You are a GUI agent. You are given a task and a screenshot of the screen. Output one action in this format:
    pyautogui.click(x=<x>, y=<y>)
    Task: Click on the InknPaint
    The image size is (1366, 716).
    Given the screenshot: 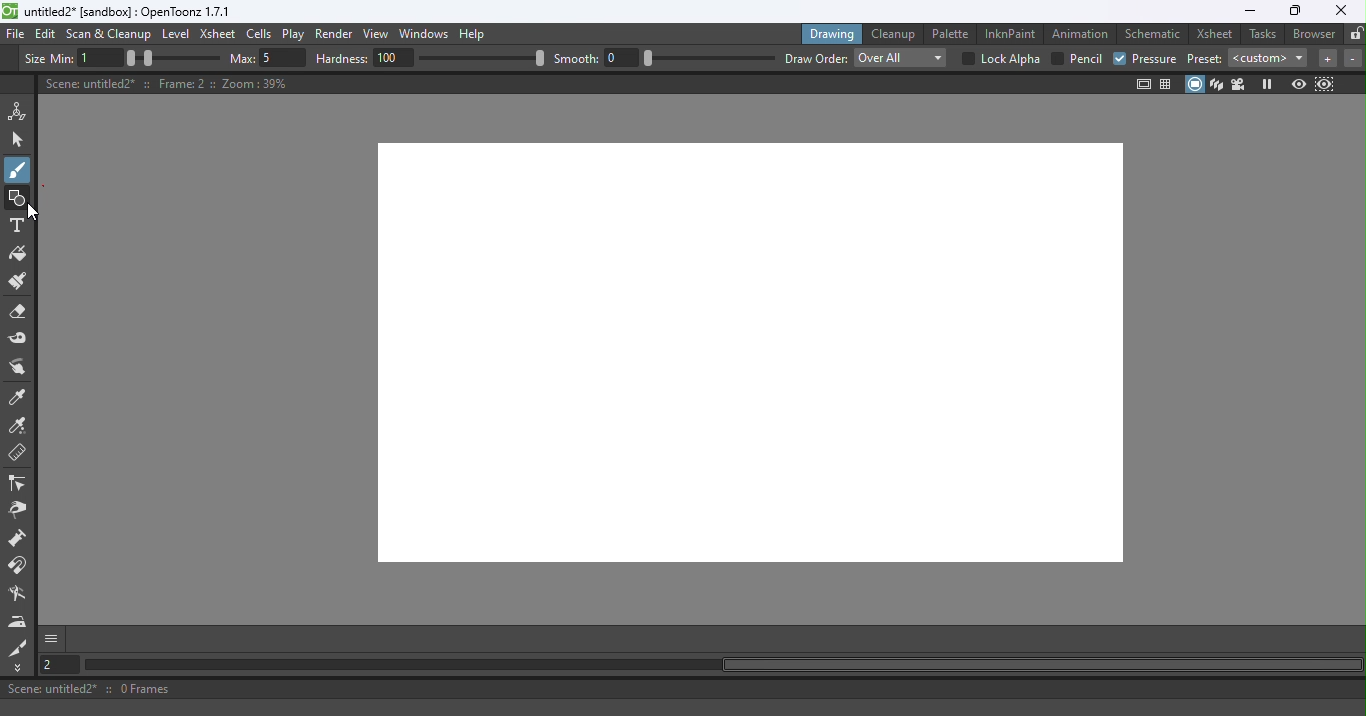 What is the action you would take?
    pyautogui.click(x=1011, y=32)
    